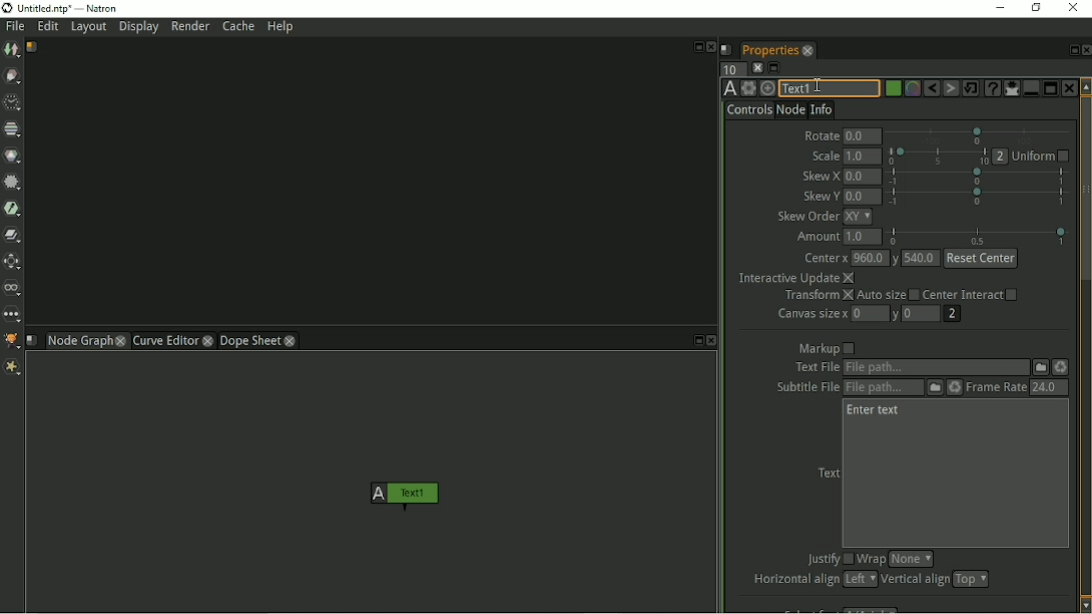 The image size is (1092, 614). What do you see at coordinates (767, 88) in the screenshot?
I see `Centers the node` at bounding box center [767, 88].